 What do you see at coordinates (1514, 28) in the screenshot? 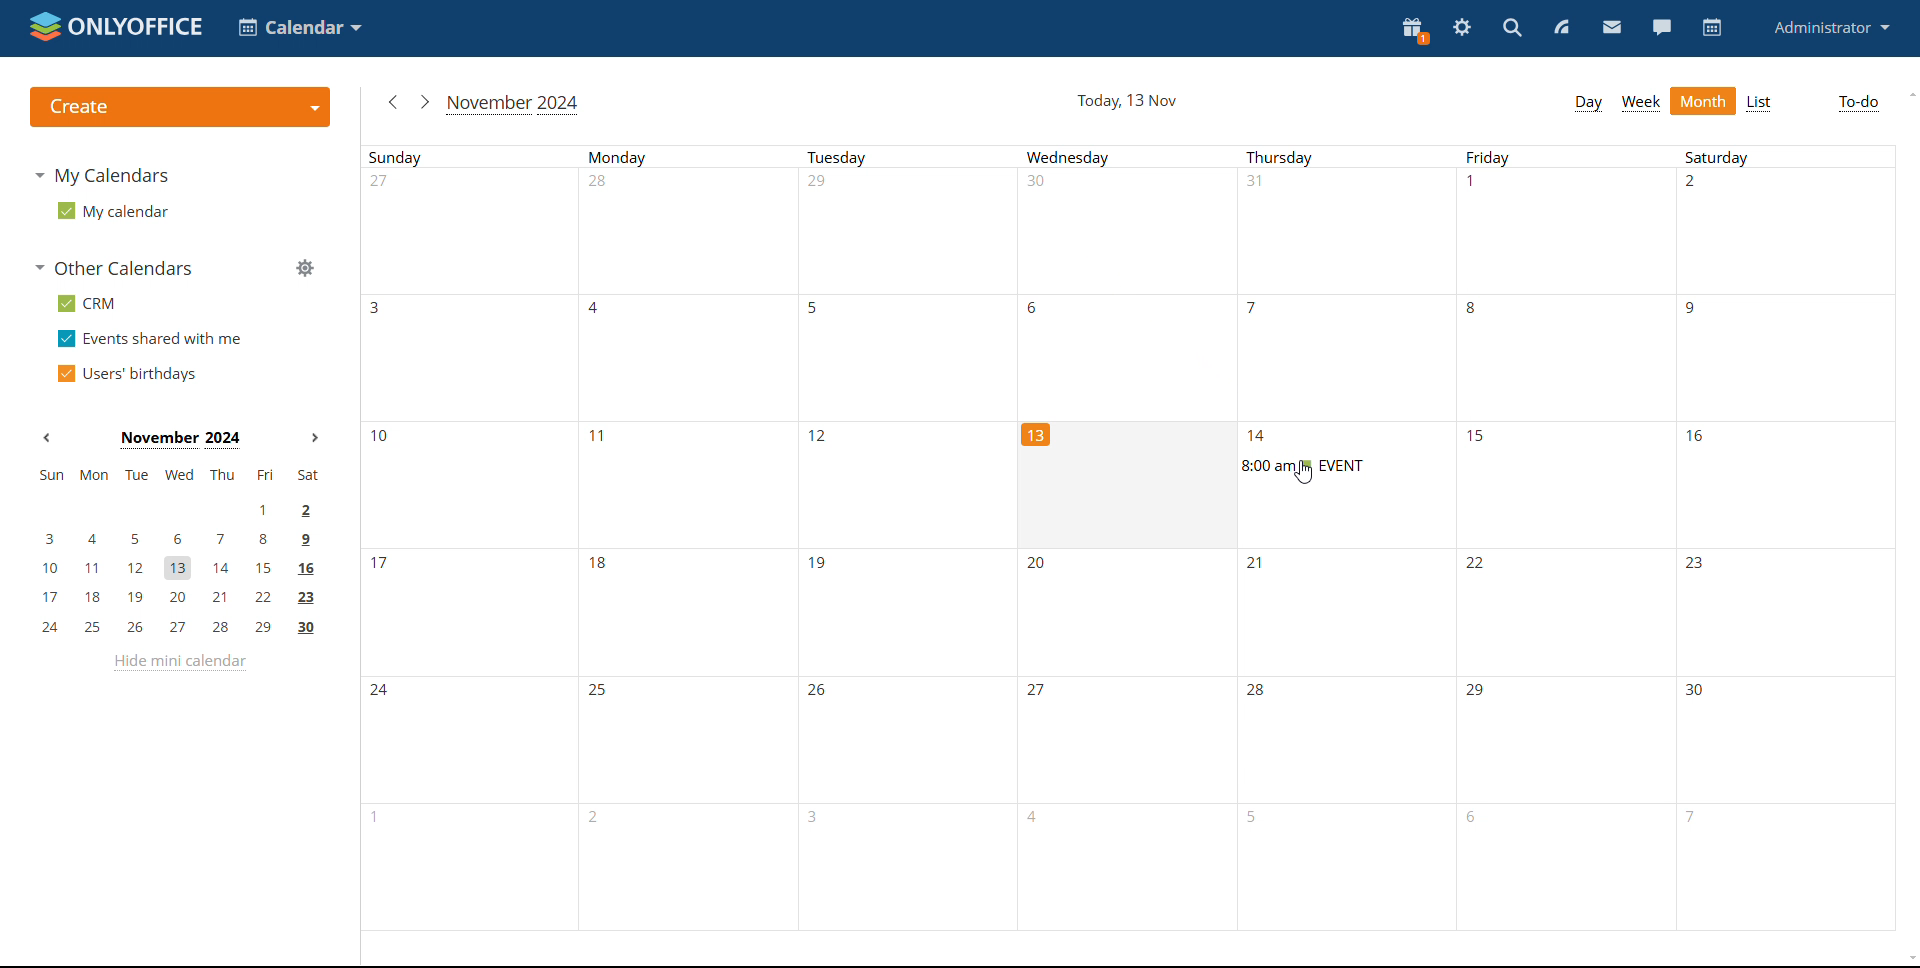
I see `search` at bounding box center [1514, 28].